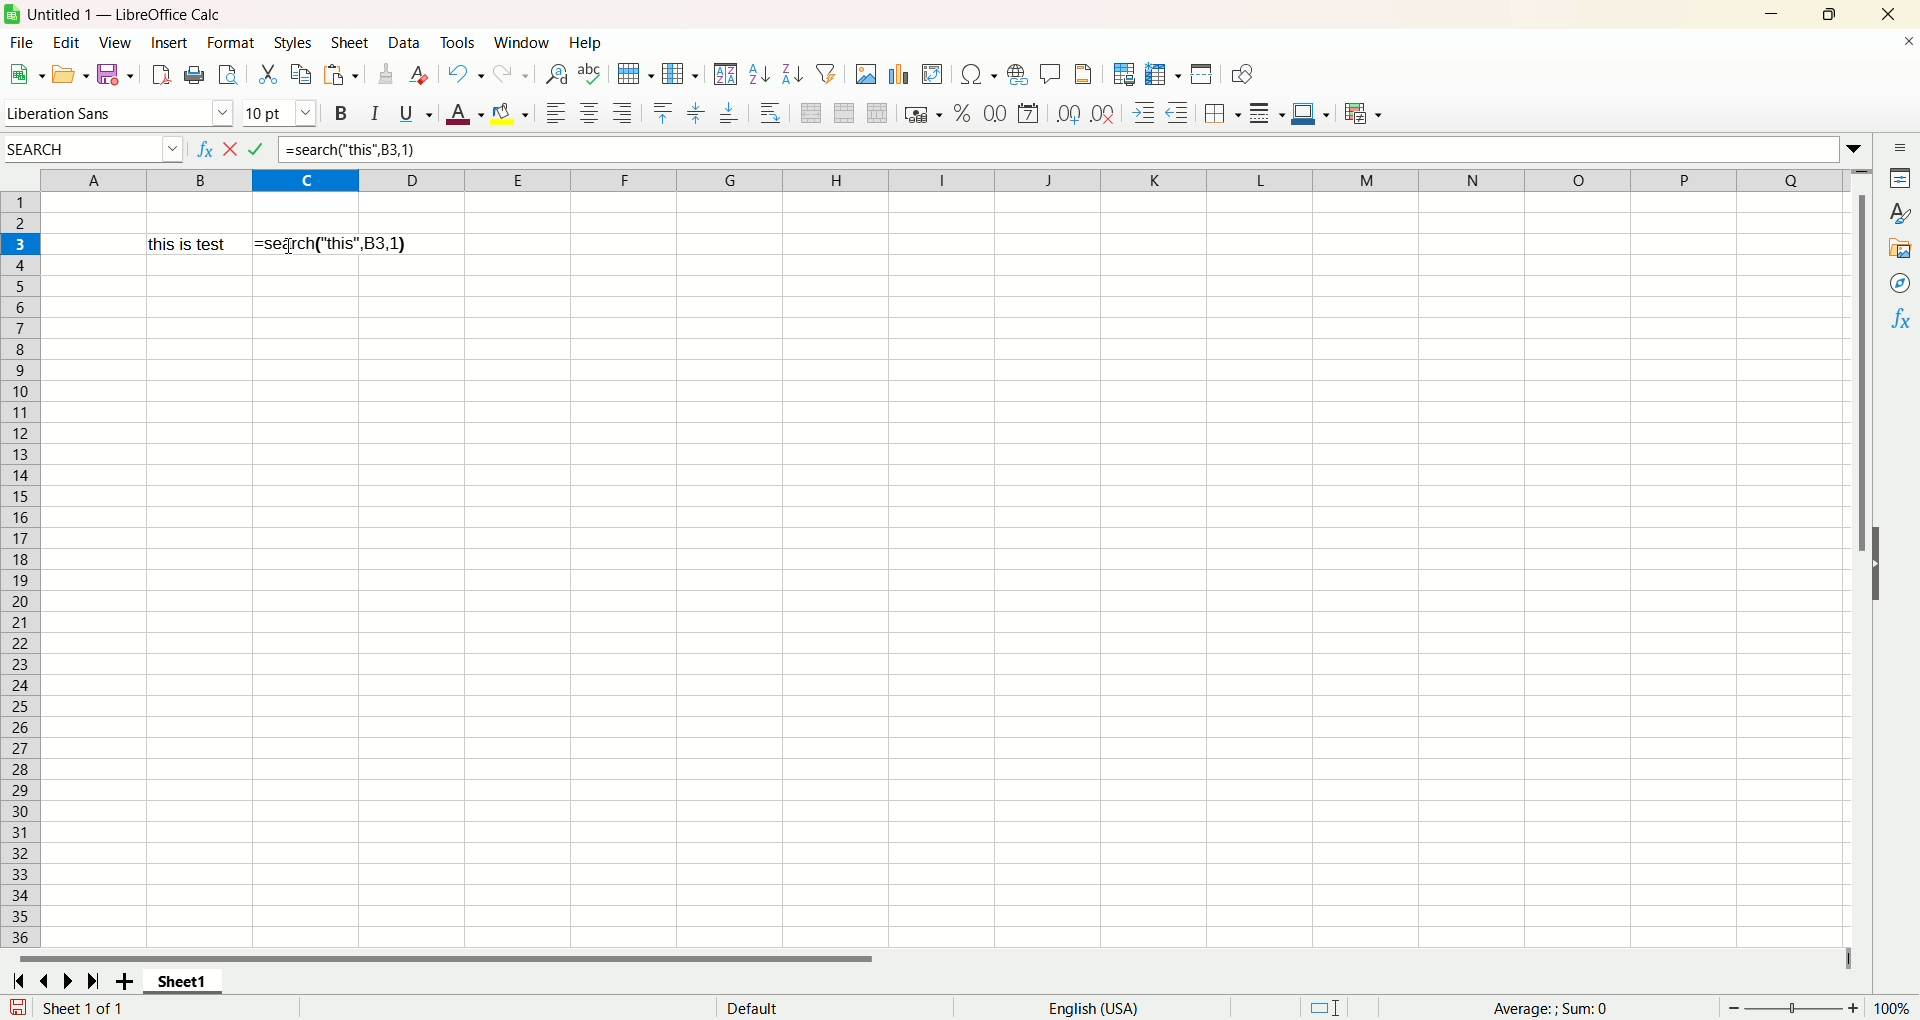 The image size is (1920, 1020). What do you see at coordinates (730, 113) in the screenshot?
I see `align bottom` at bounding box center [730, 113].